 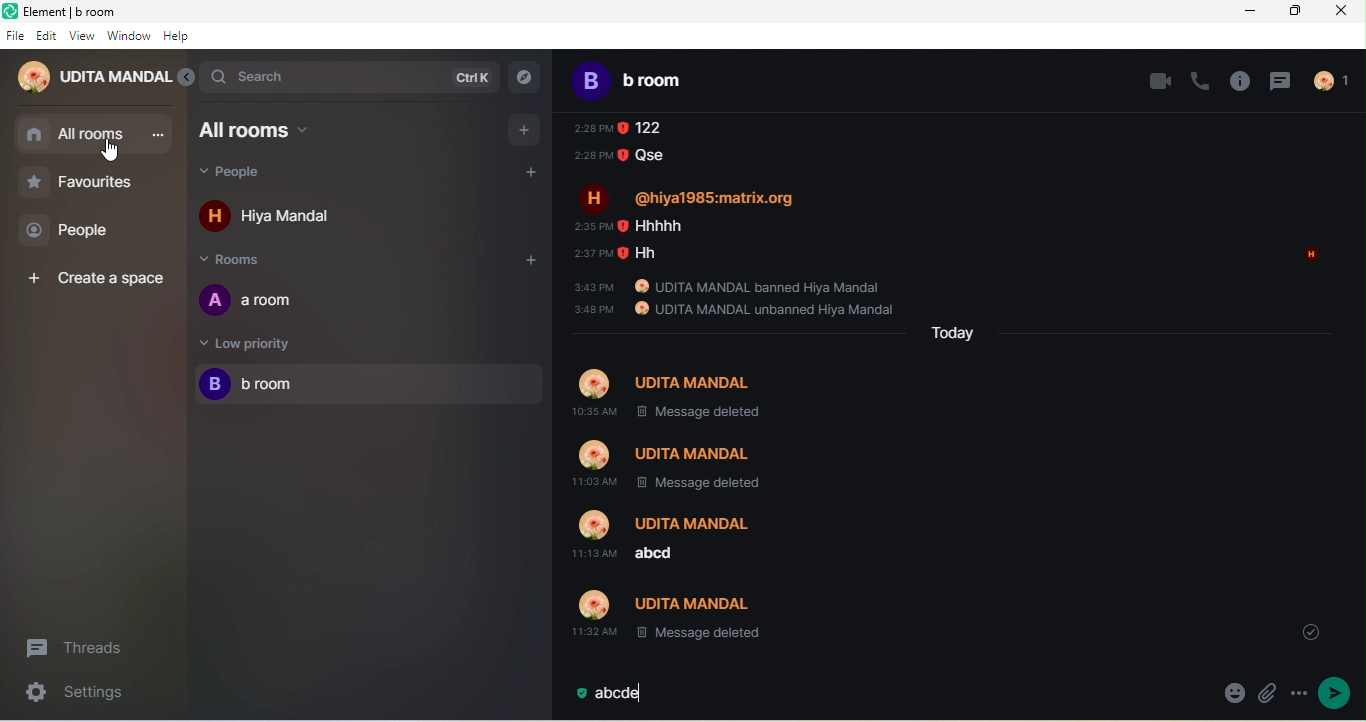 What do you see at coordinates (351, 77) in the screenshot?
I see `search` at bounding box center [351, 77].